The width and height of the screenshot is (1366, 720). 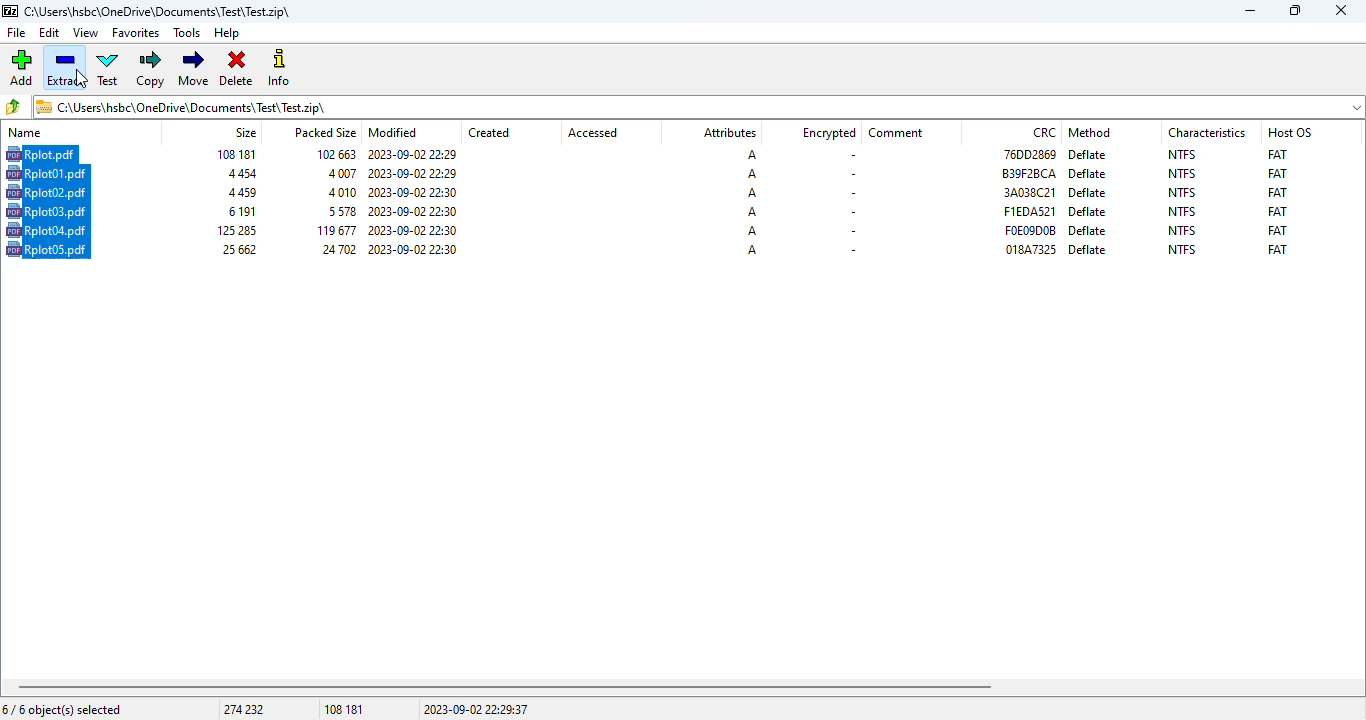 What do you see at coordinates (46, 173) in the screenshot?
I see `file` at bounding box center [46, 173].